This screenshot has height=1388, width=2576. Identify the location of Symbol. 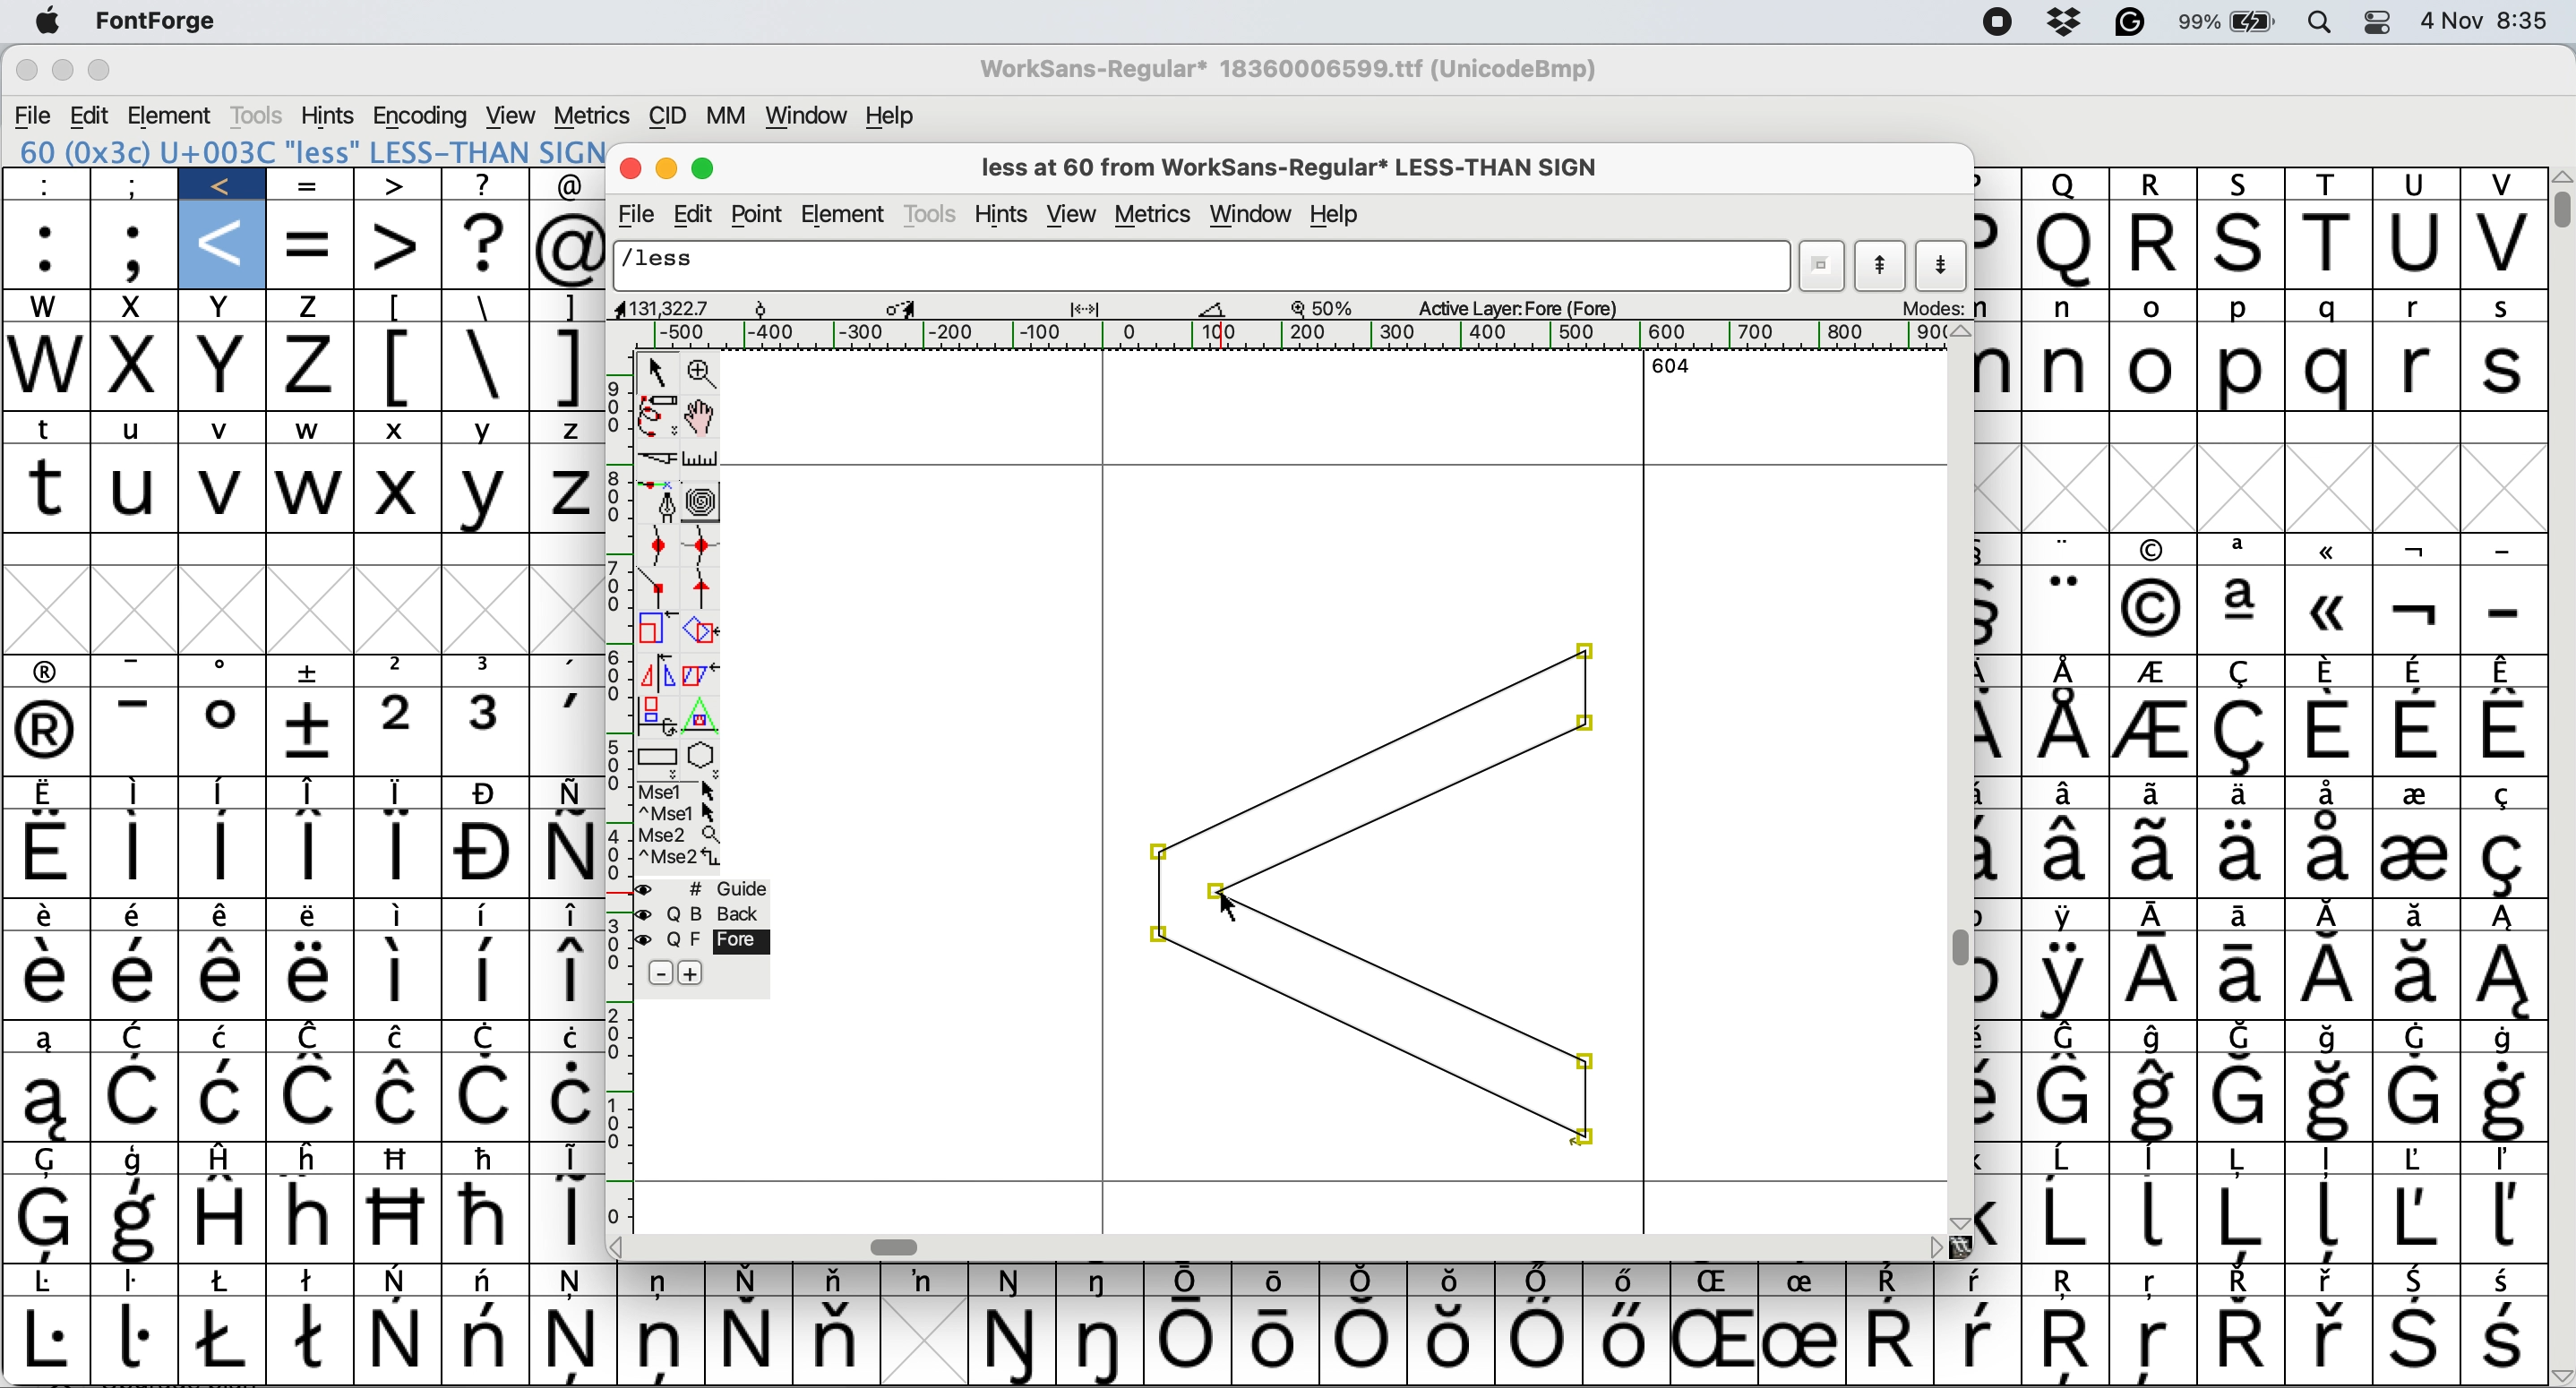
(567, 852).